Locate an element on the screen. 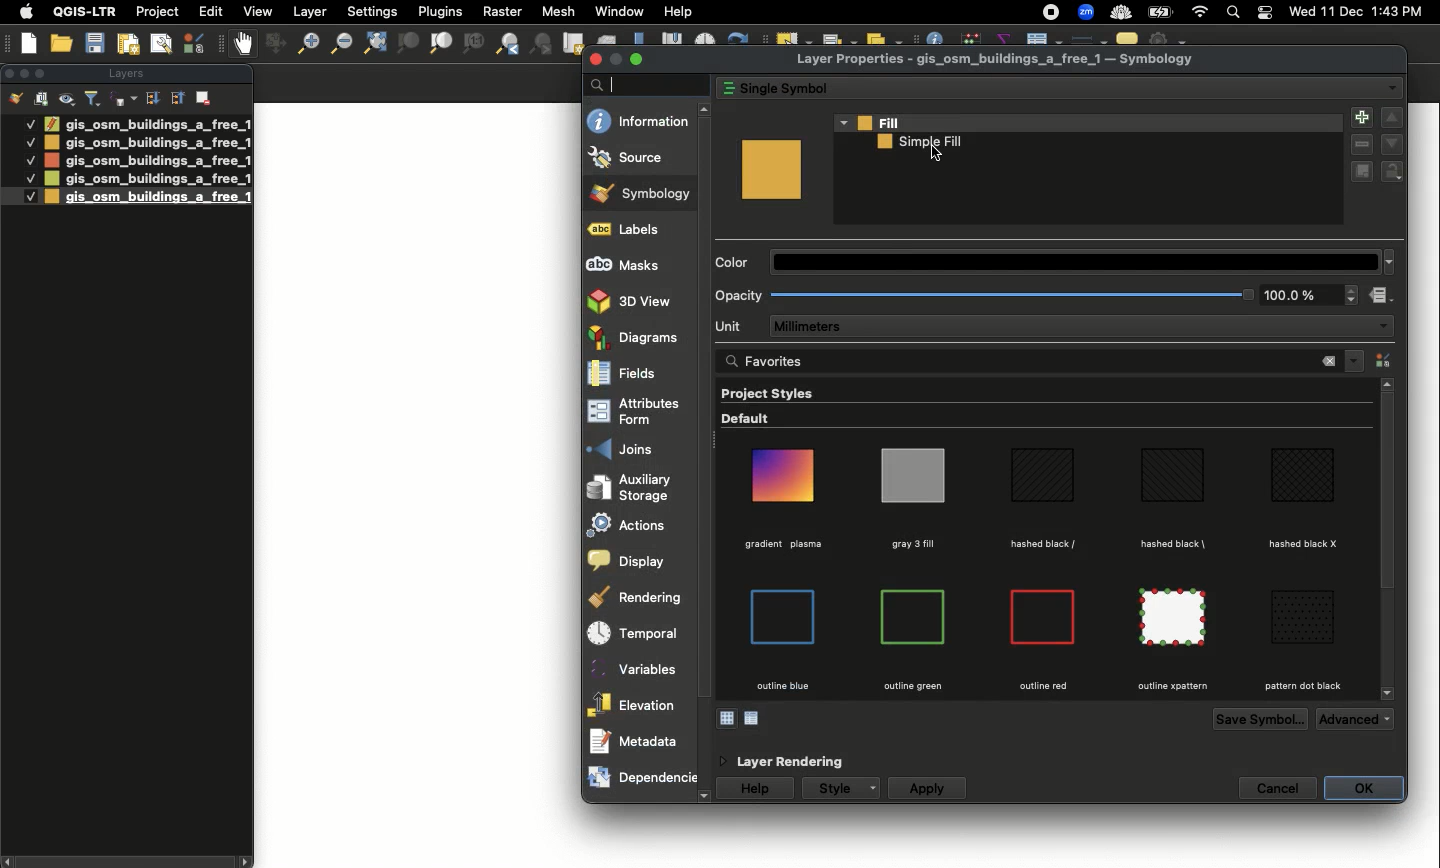 This screenshot has height=868, width=1440. battery is located at coordinates (1164, 11).